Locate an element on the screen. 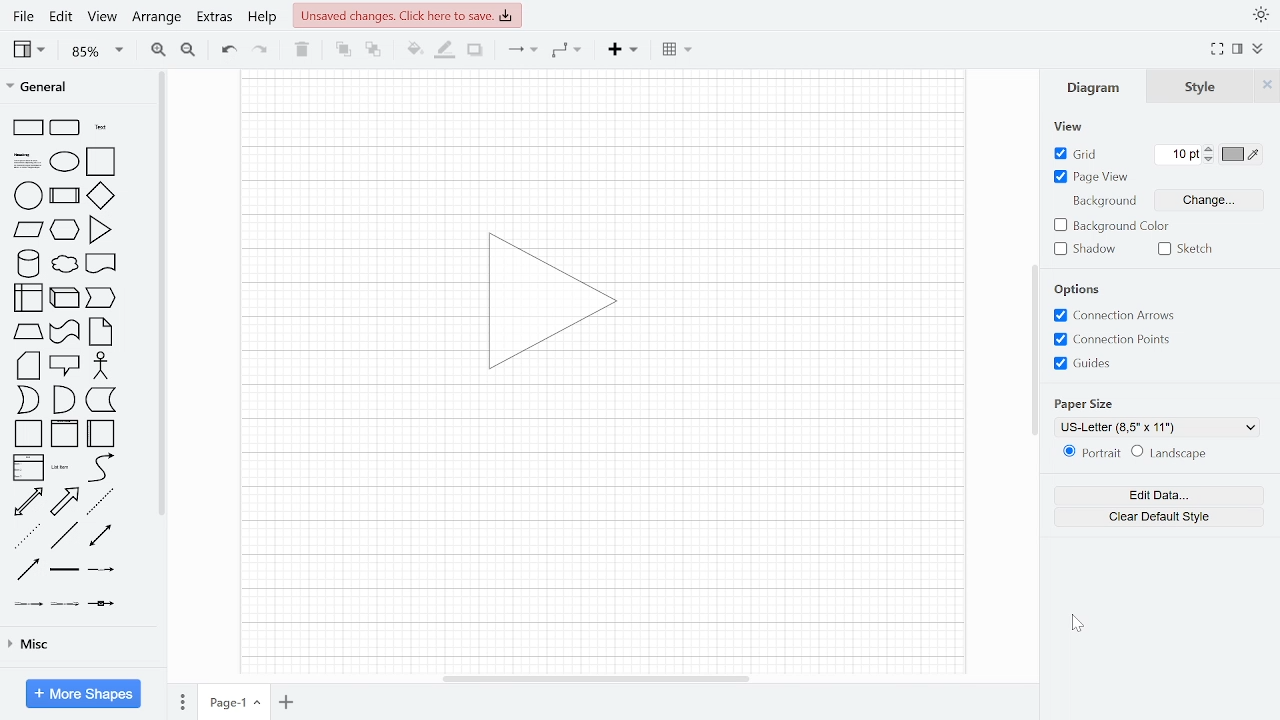  Line is located at coordinates (521, 51).